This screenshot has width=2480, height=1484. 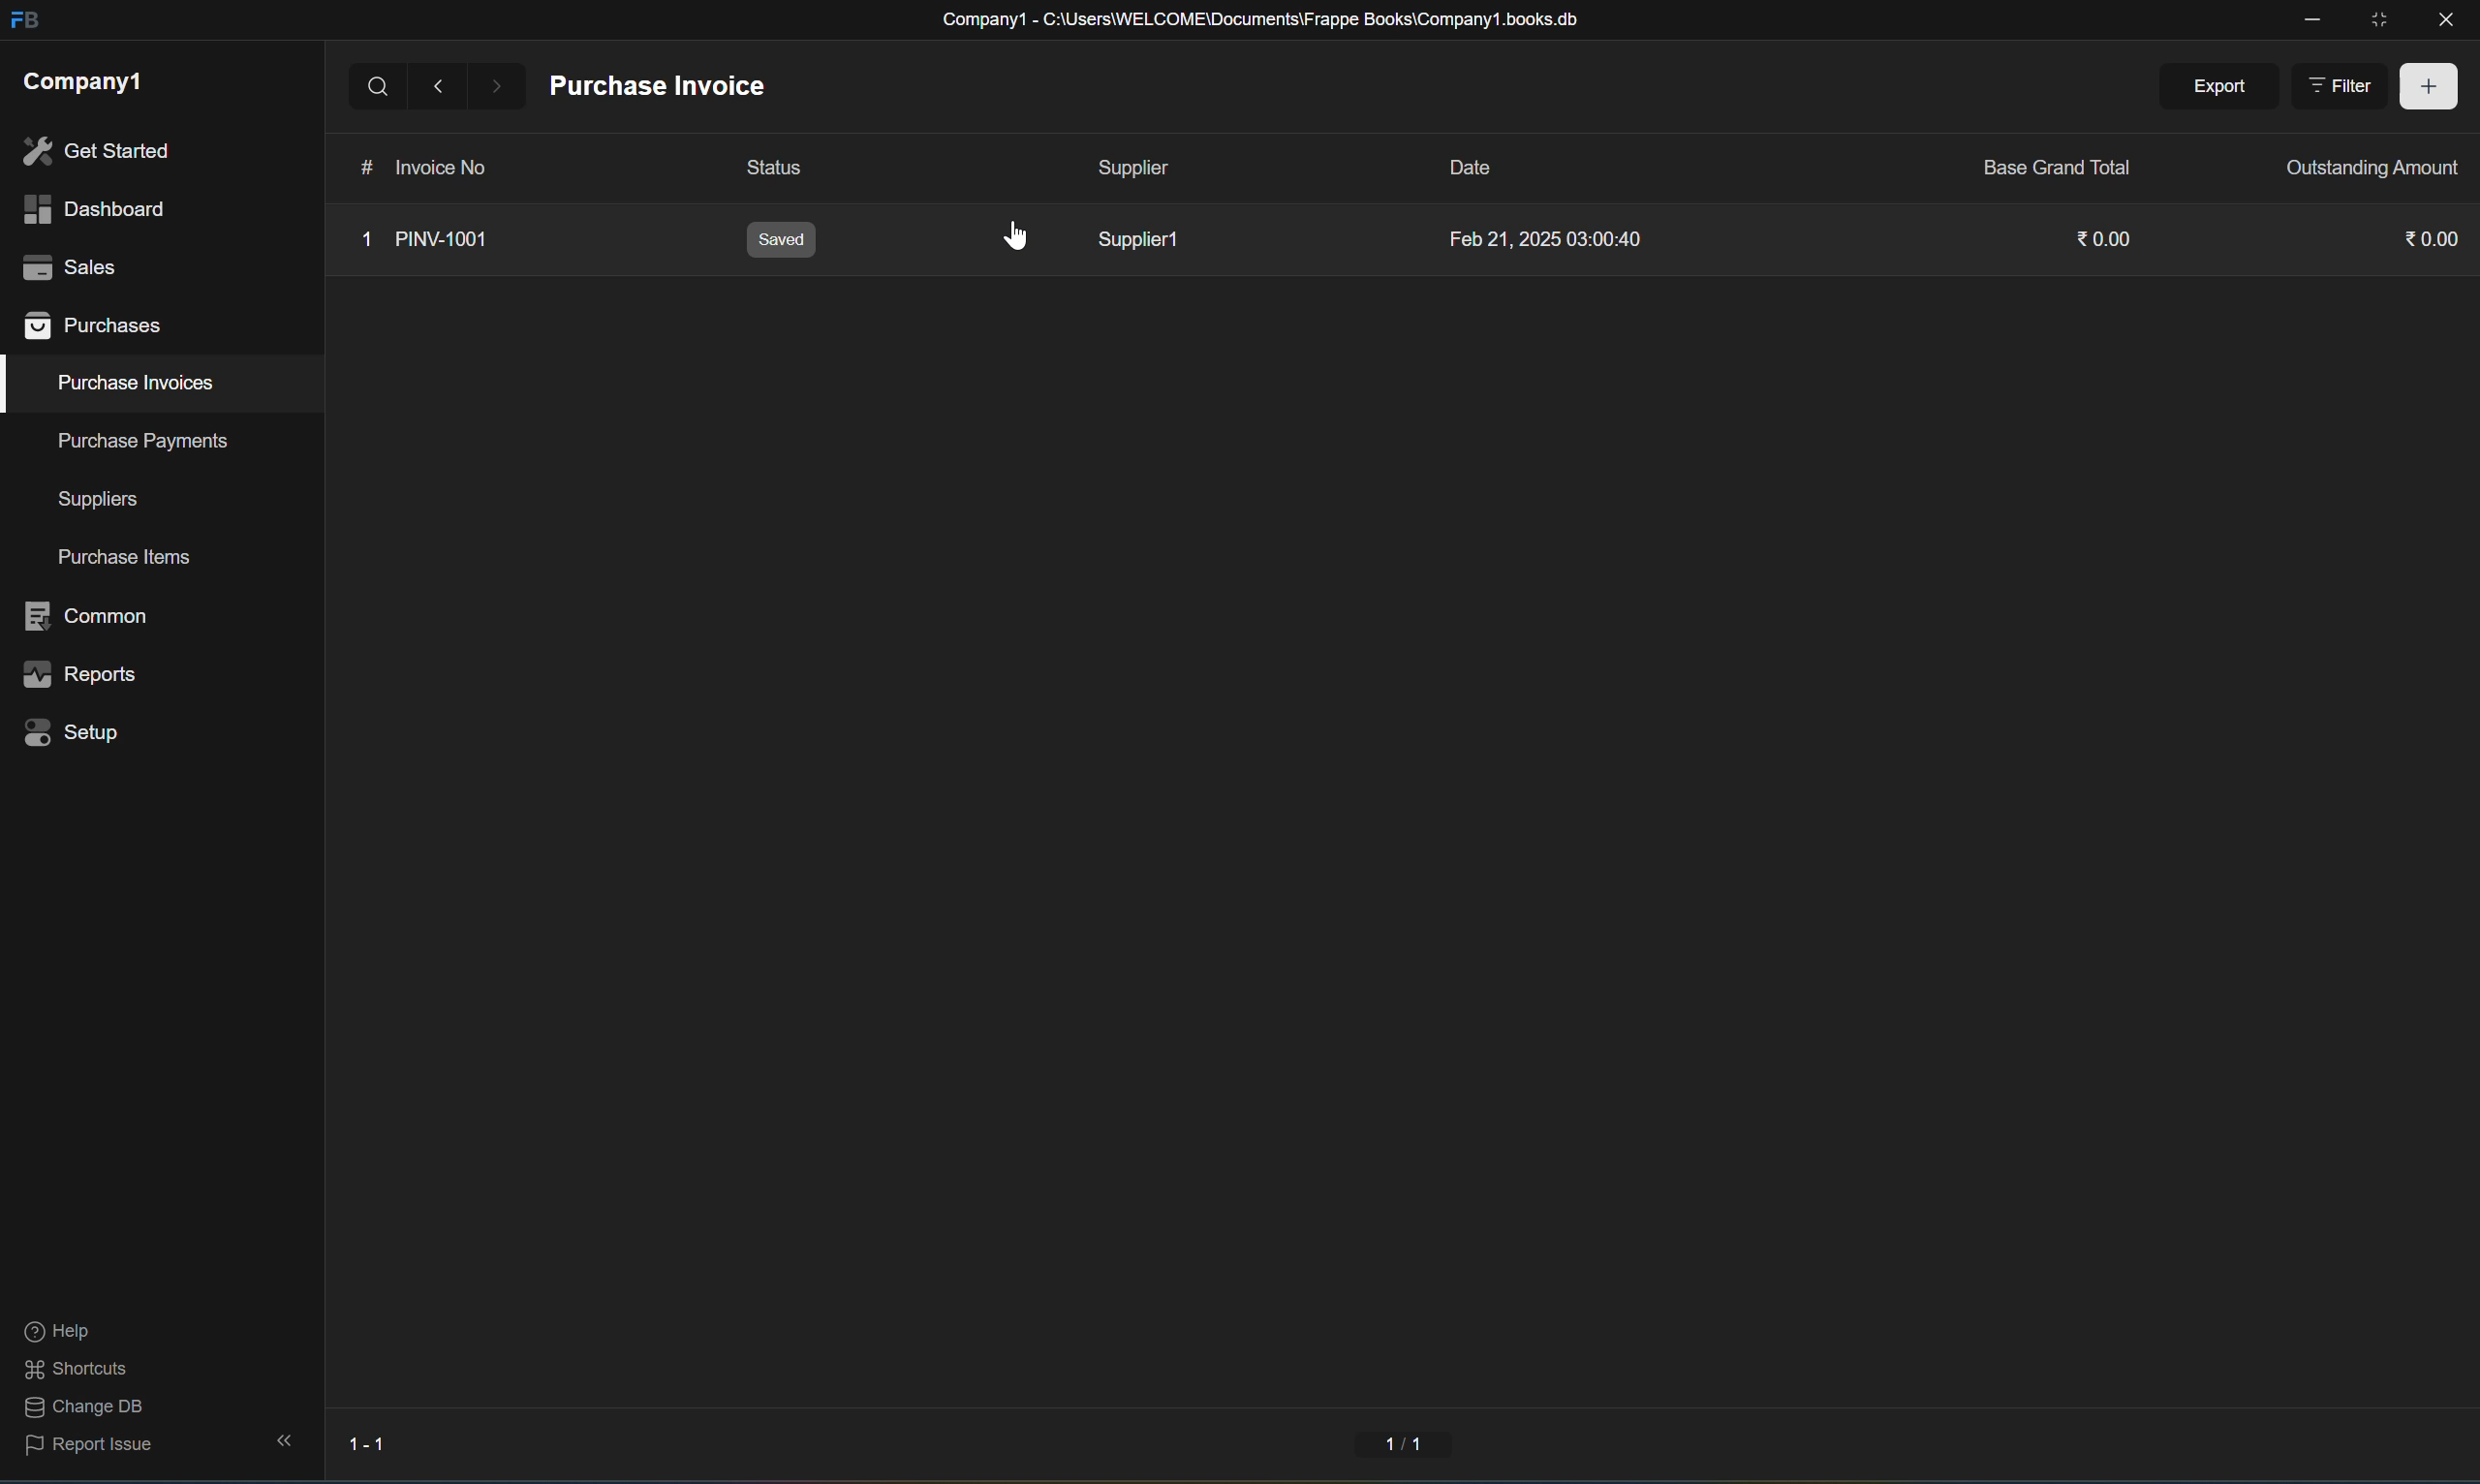 I want to click on ₹0.00, so click(x=2109, y=238).